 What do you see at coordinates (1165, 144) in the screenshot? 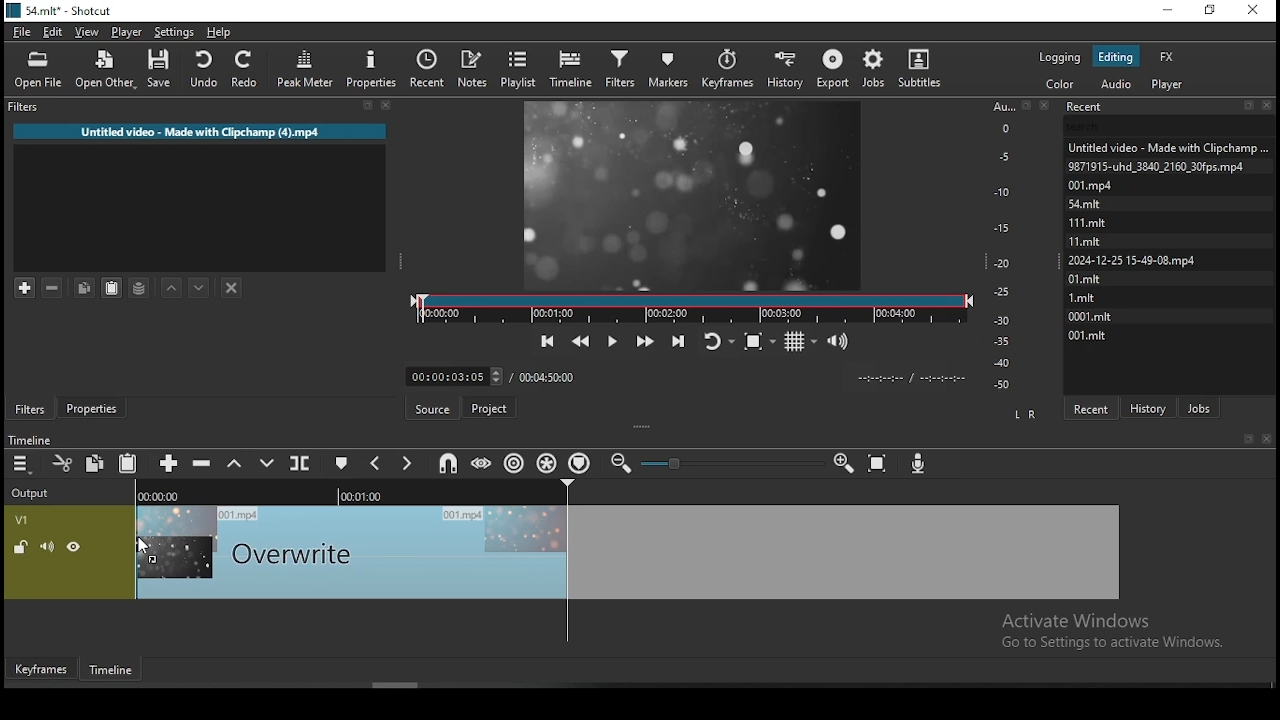
I see `files` at bounding box center [1165, 144].